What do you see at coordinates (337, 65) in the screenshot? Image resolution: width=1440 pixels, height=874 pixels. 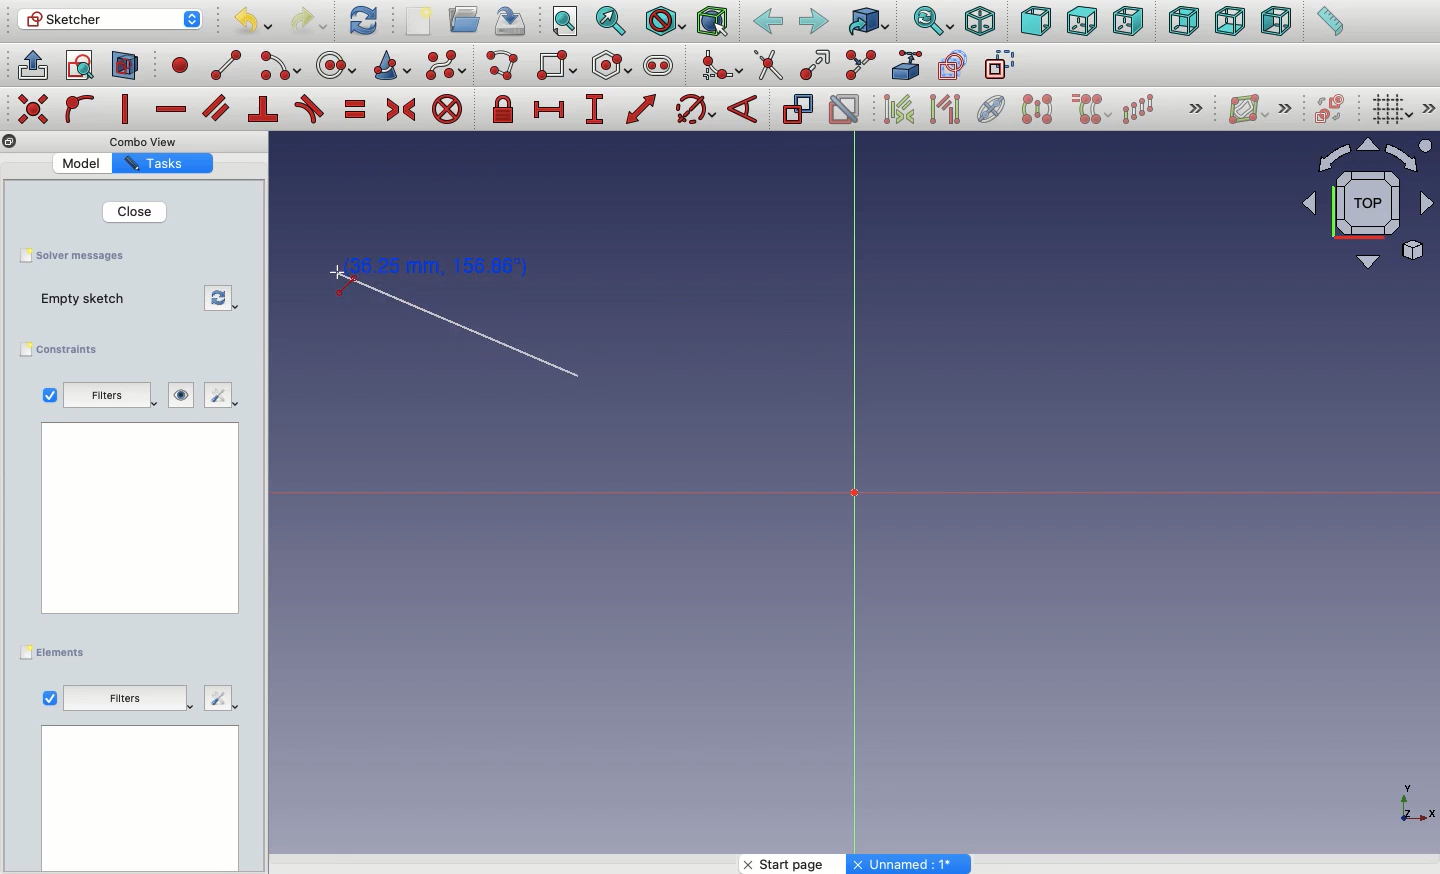 I see `circle` at bounding box center [337, 65].